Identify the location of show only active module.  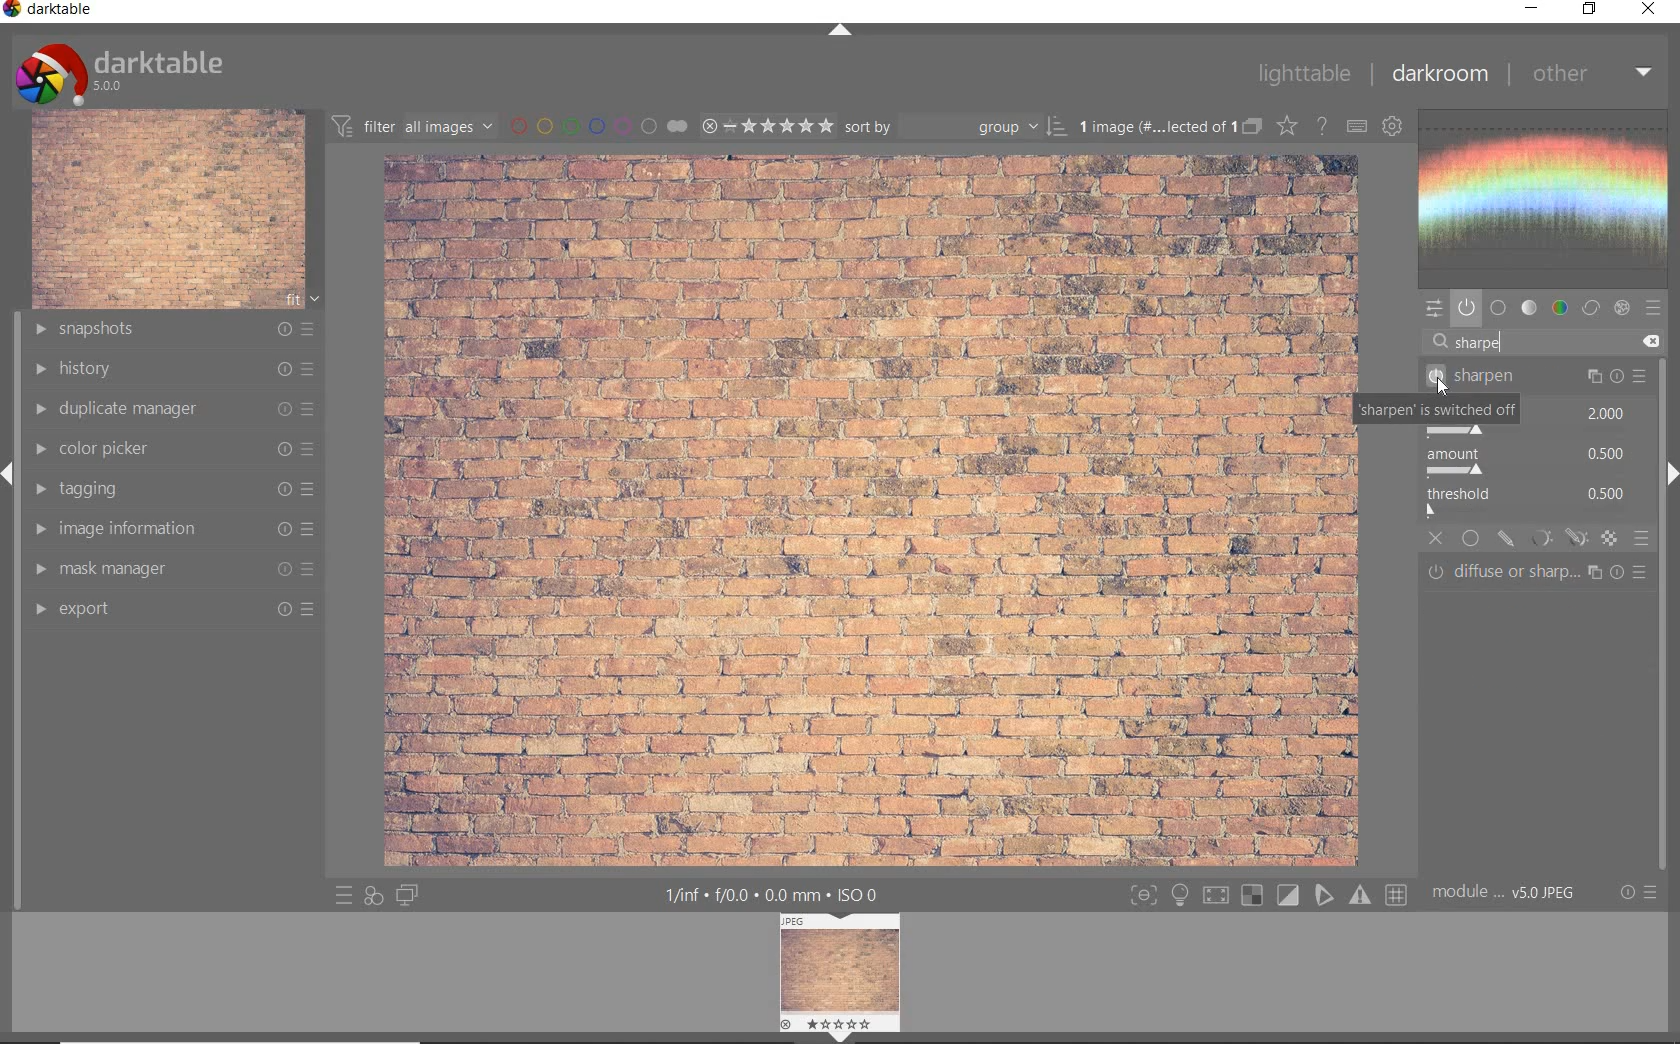
(1466, 308).